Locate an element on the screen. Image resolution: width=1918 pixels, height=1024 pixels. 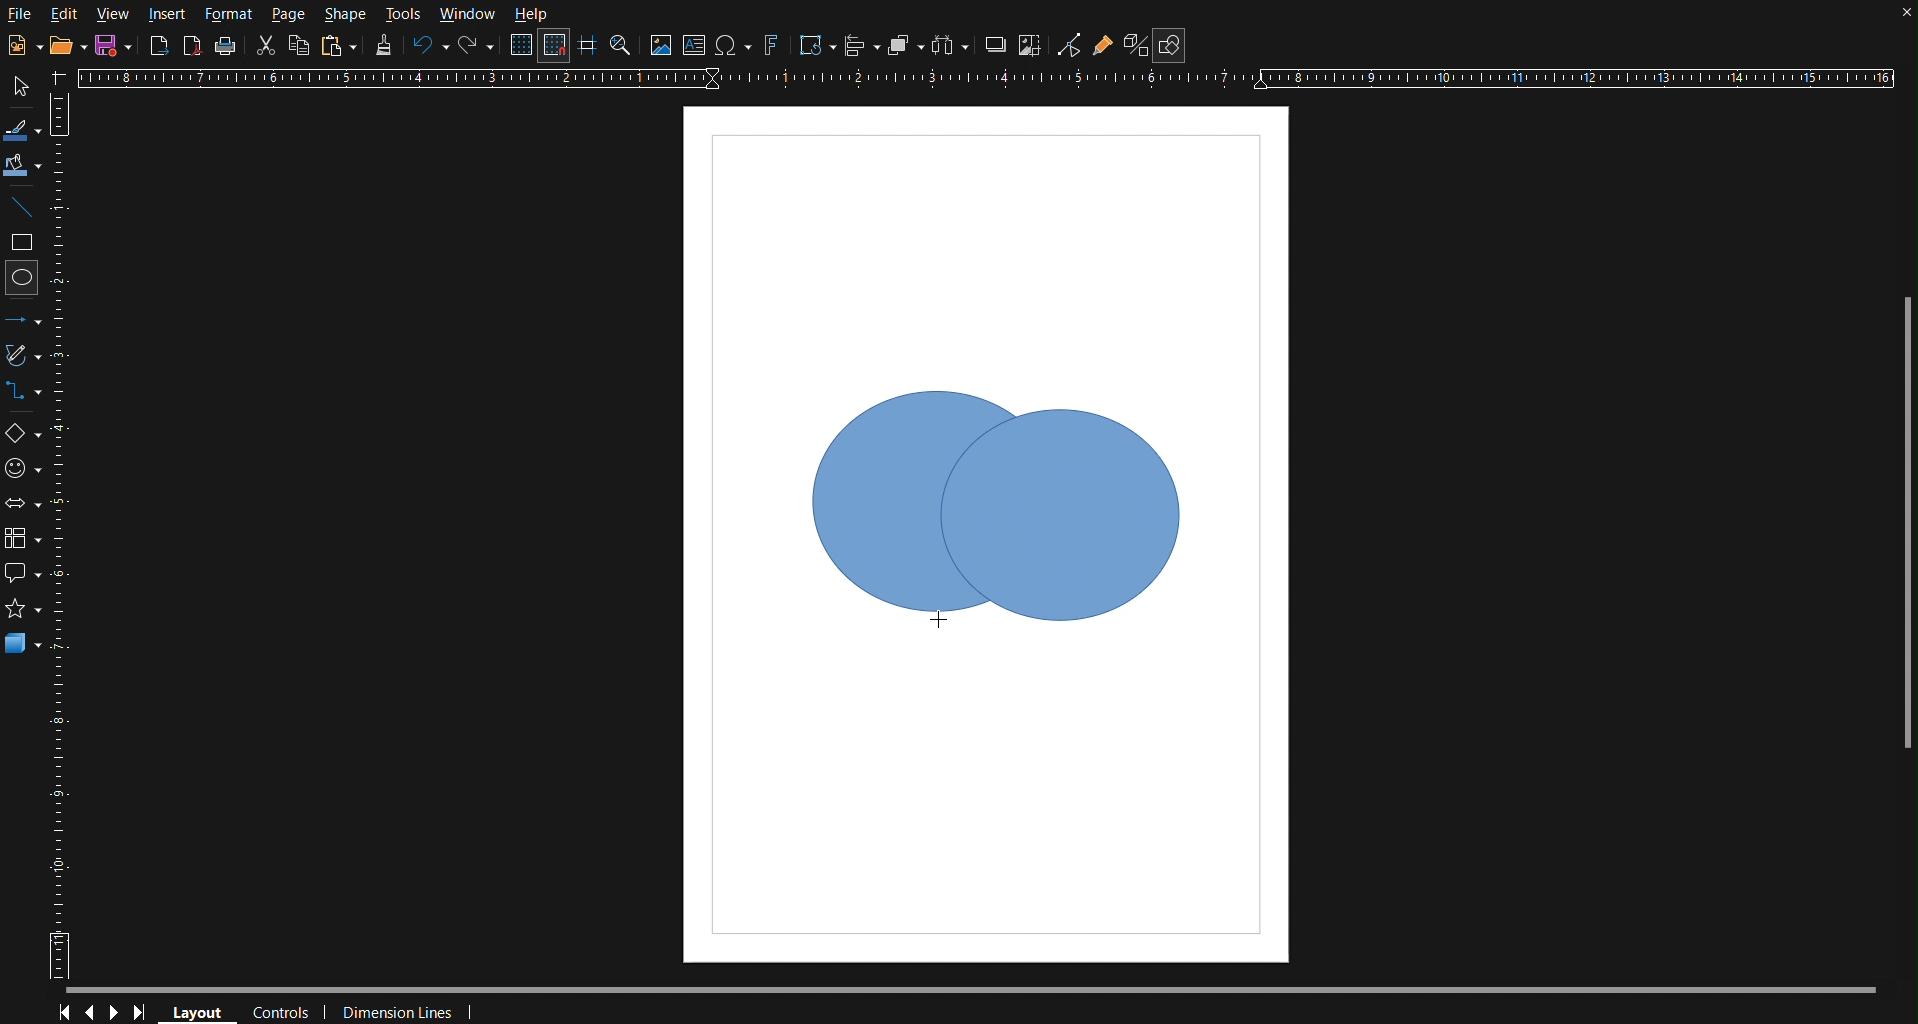
Flowchart is located at coordinates (23, 541).